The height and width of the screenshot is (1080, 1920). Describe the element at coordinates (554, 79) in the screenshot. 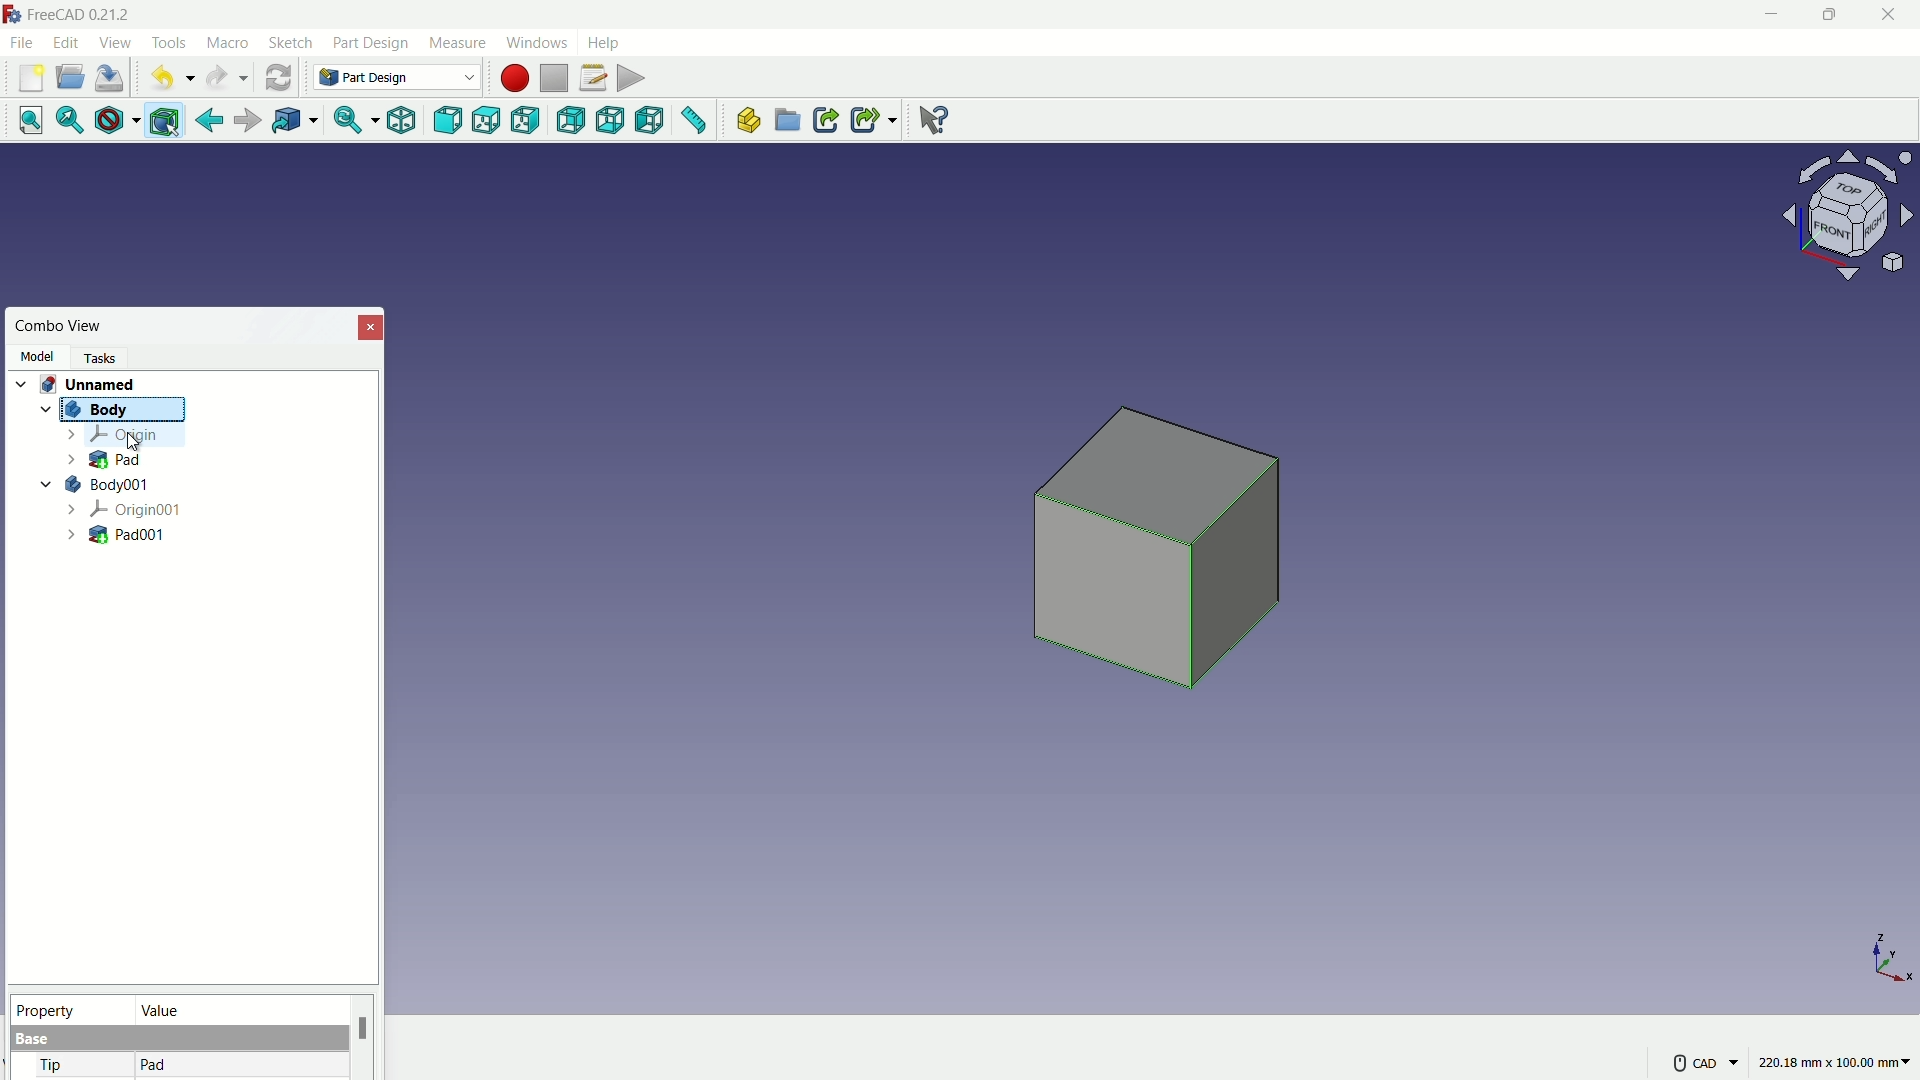

I see `stop macros` at that location.